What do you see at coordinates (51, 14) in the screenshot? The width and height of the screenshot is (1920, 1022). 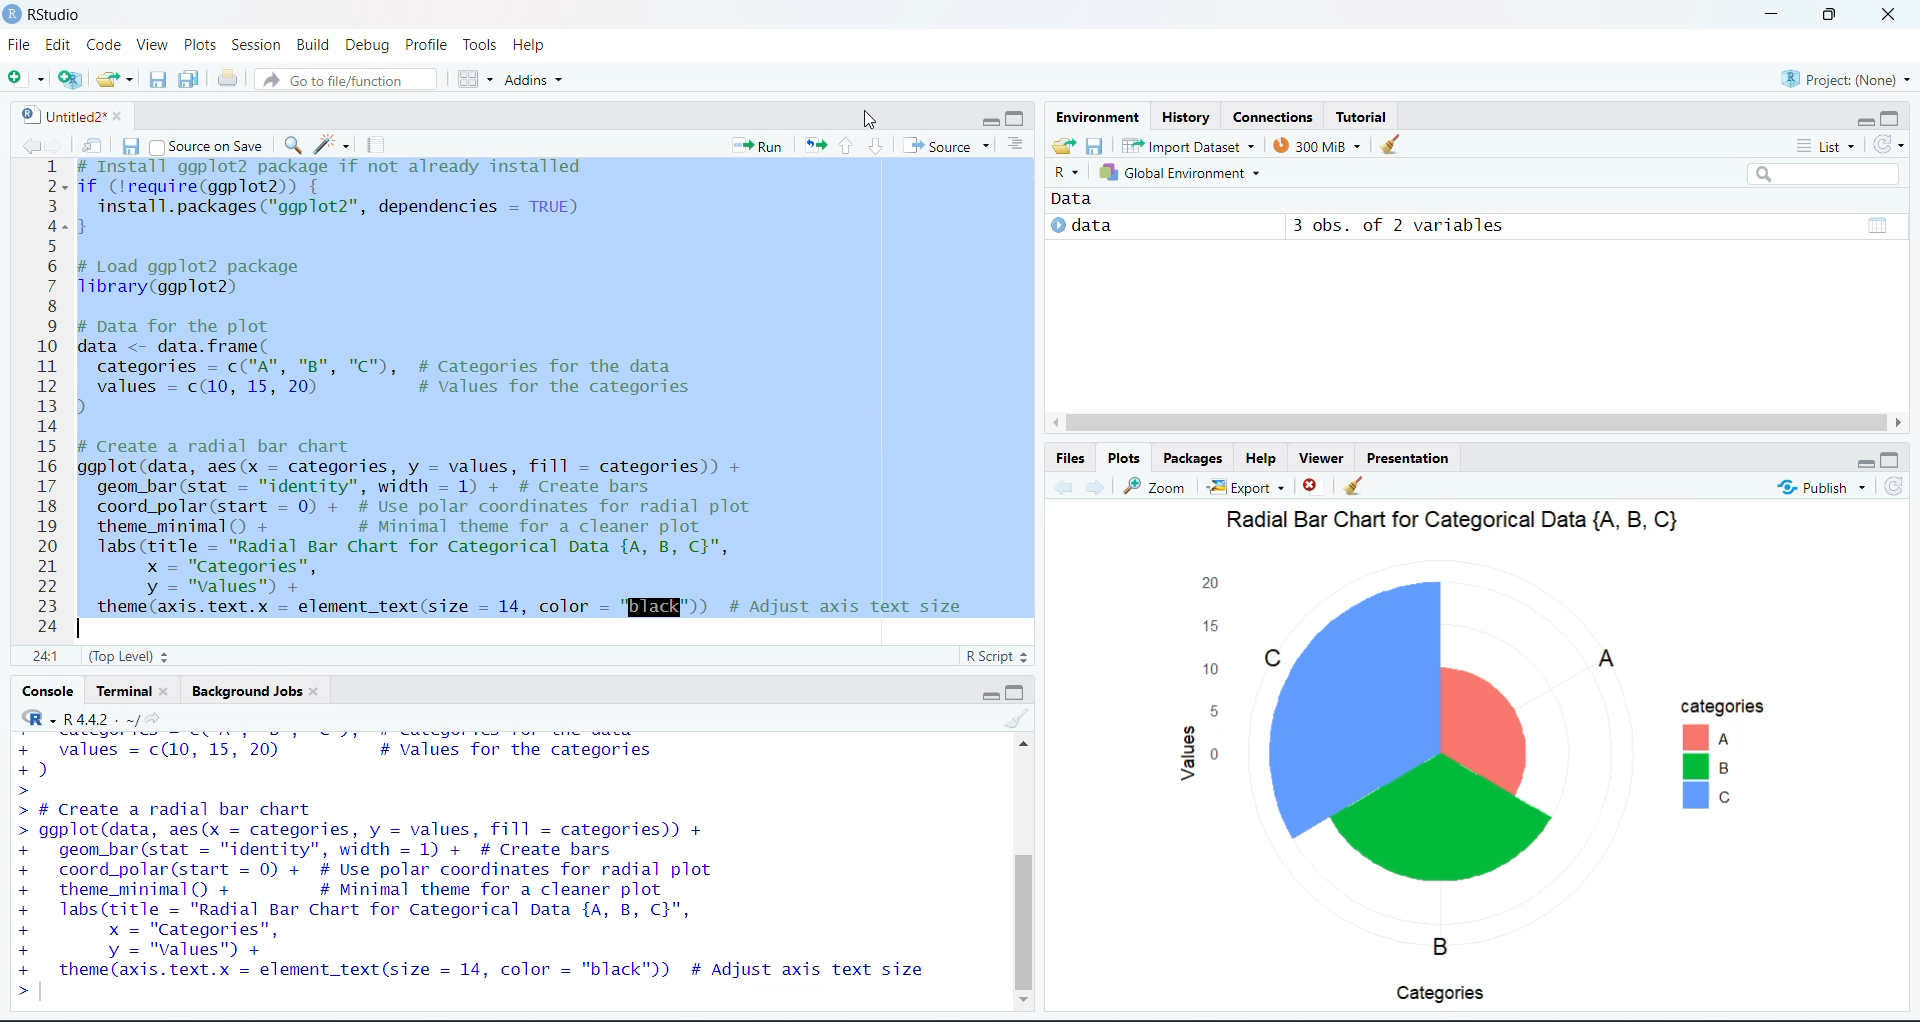 I see `RStudio` at bounding box center [51, 14].